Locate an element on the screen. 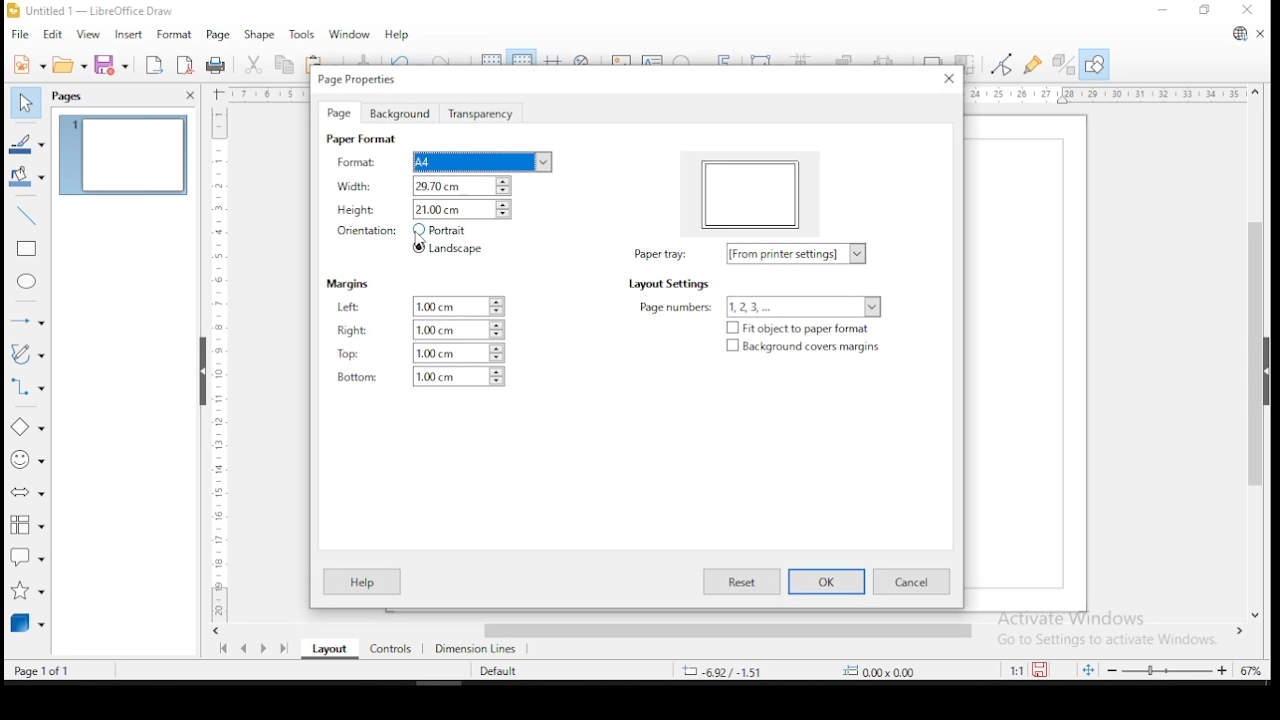 This screenshot has height=720, width=1280. lines and arrows is located at coordinates (27, 318).